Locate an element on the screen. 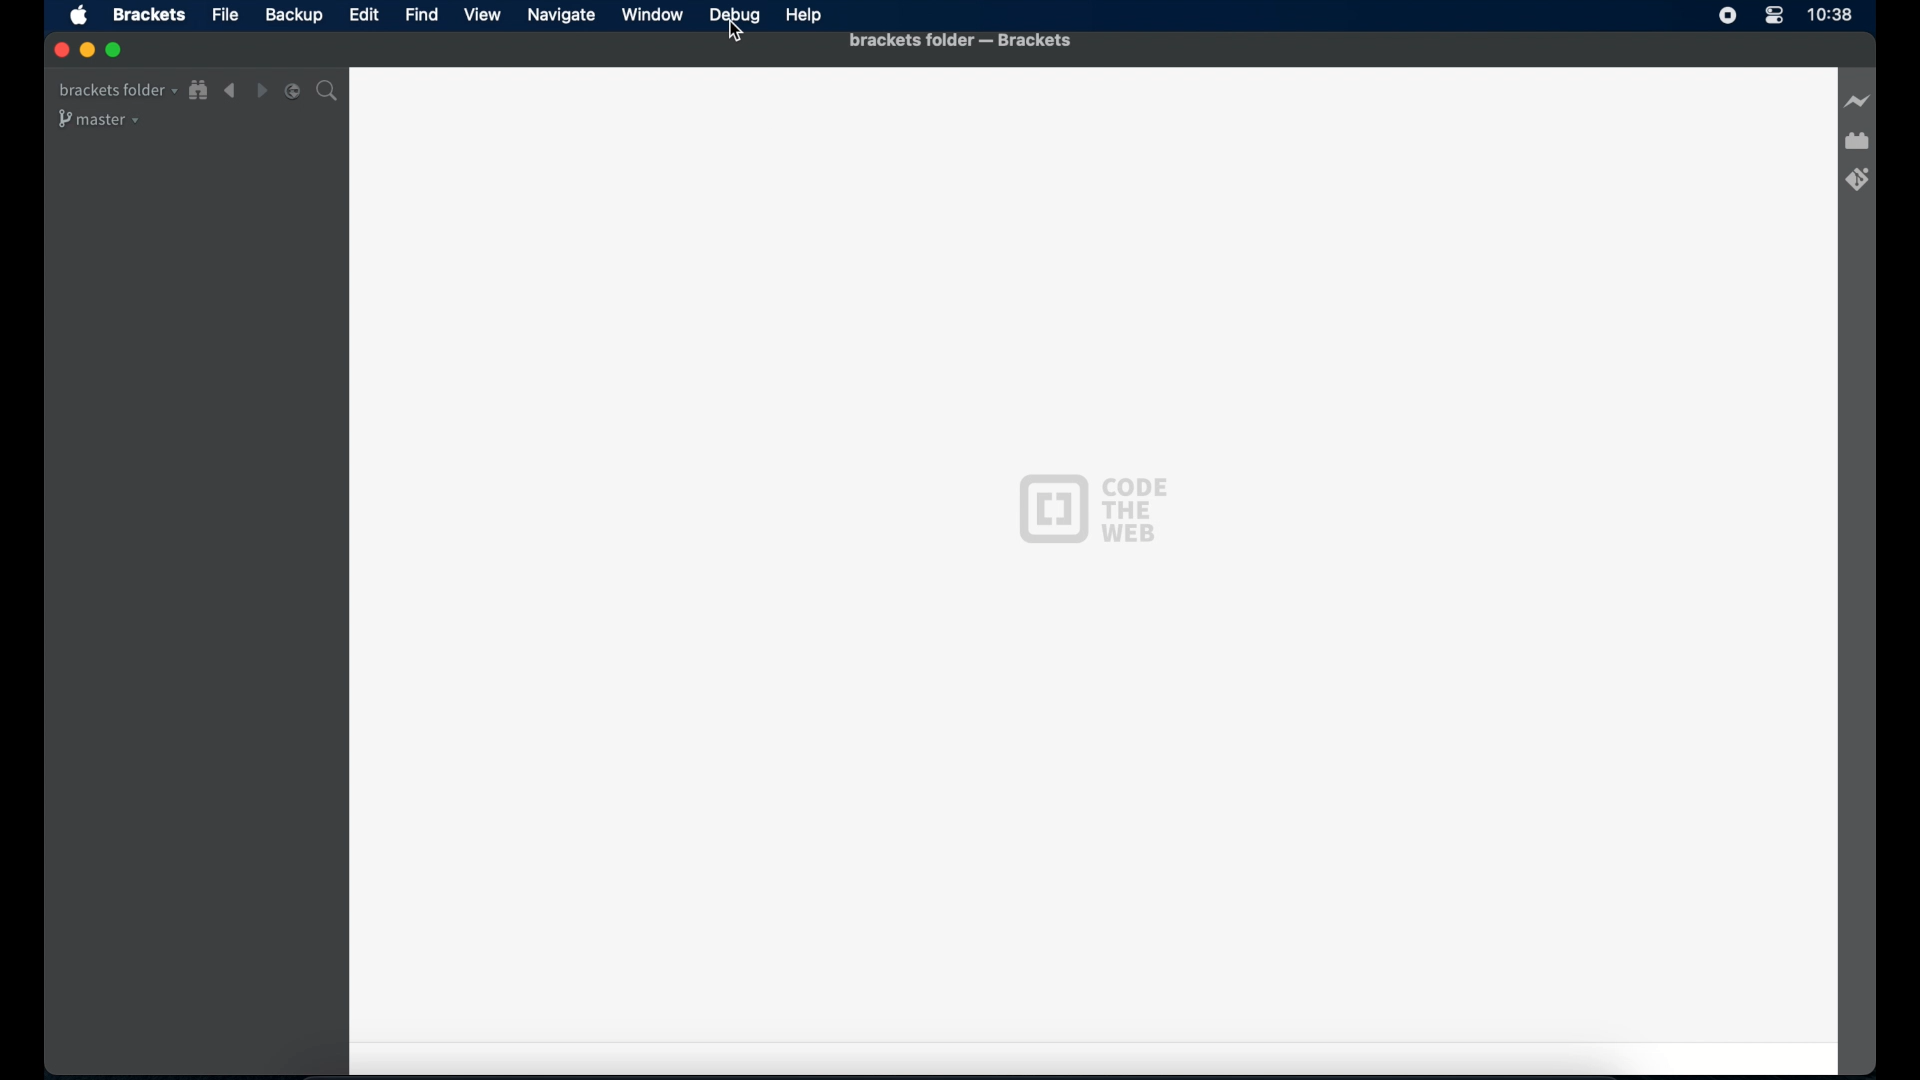  live preview is located at coordinates (1859, 101).